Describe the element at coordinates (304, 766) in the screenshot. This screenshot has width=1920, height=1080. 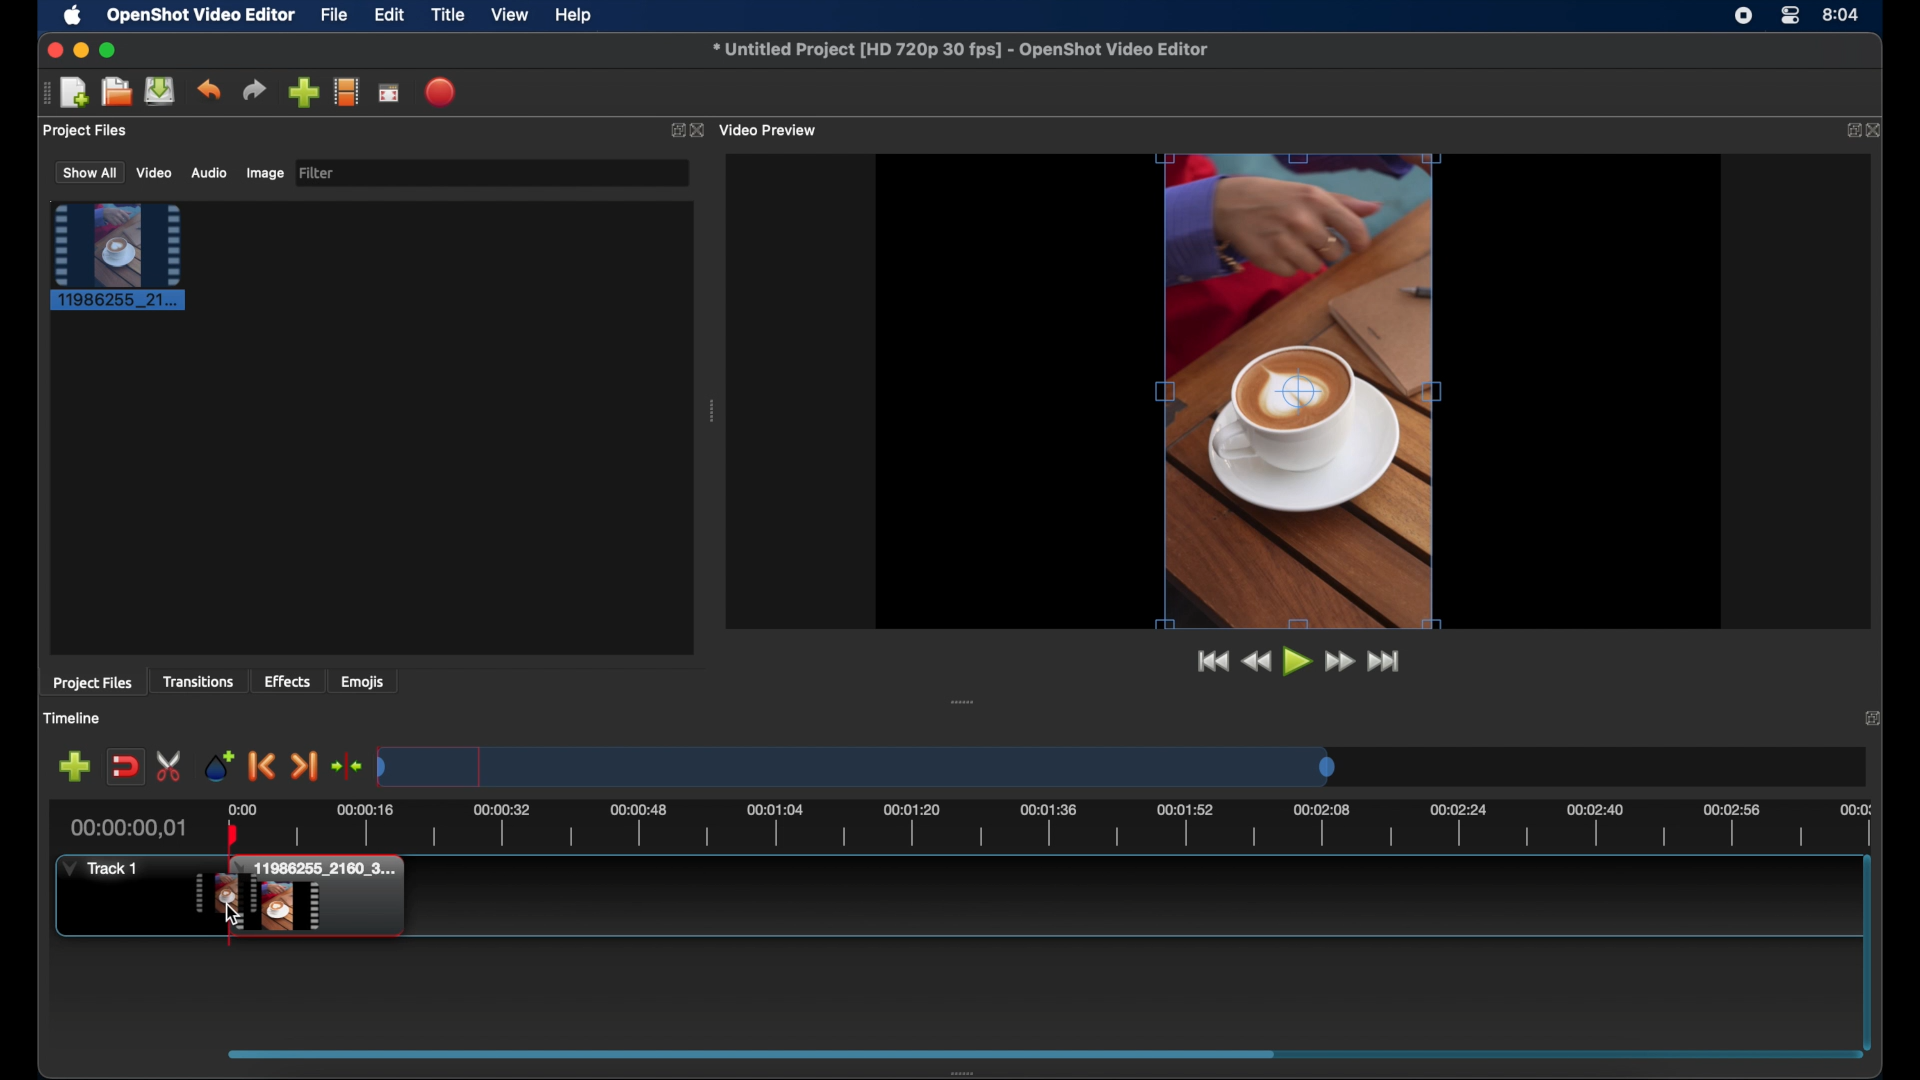
I see `next marker` at that location.